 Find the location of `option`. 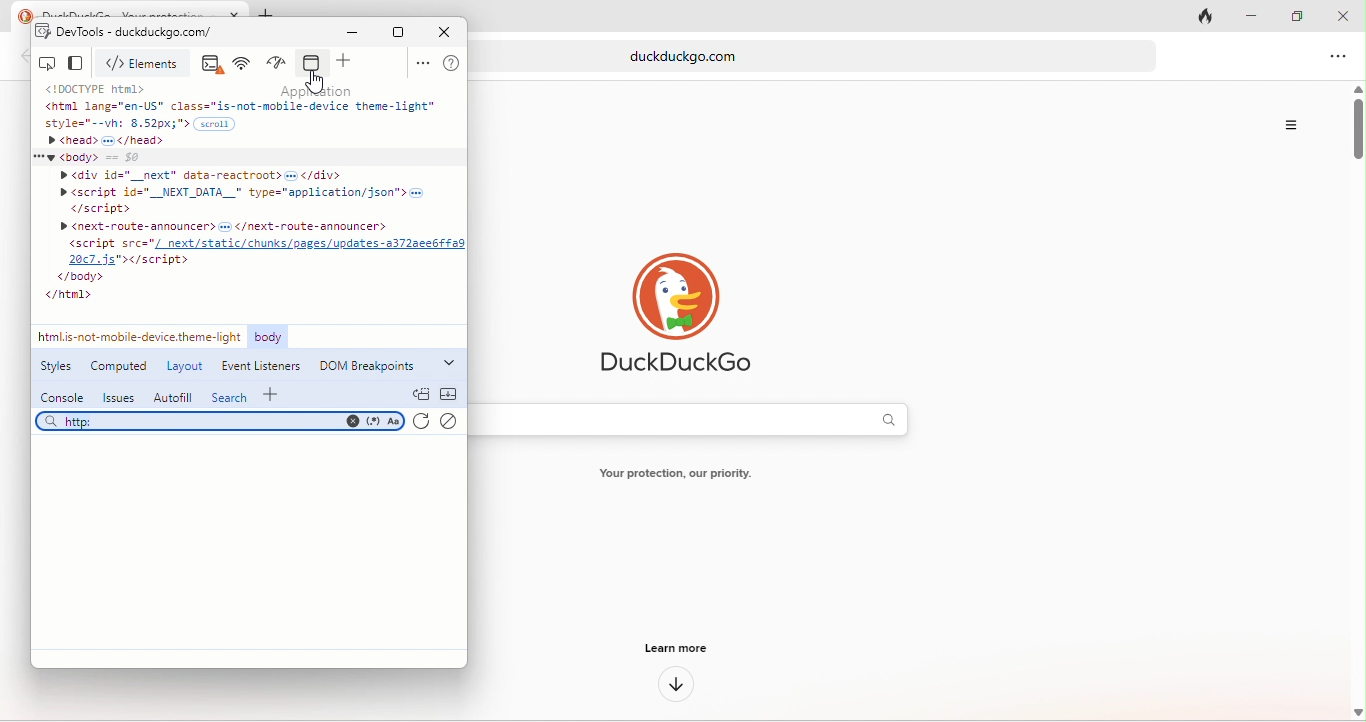

option is located at coordinates (1340, 58).